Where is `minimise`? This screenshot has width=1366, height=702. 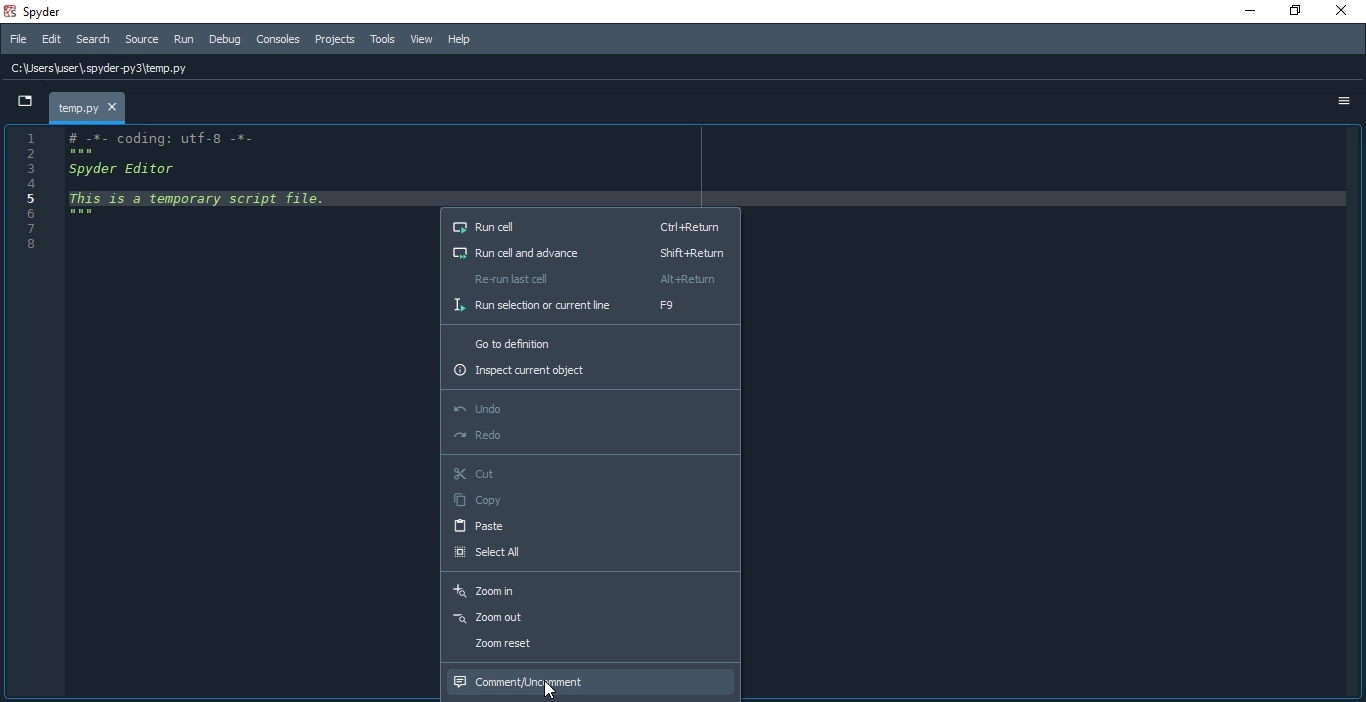
minimise is located at coordinates (1243, 13).